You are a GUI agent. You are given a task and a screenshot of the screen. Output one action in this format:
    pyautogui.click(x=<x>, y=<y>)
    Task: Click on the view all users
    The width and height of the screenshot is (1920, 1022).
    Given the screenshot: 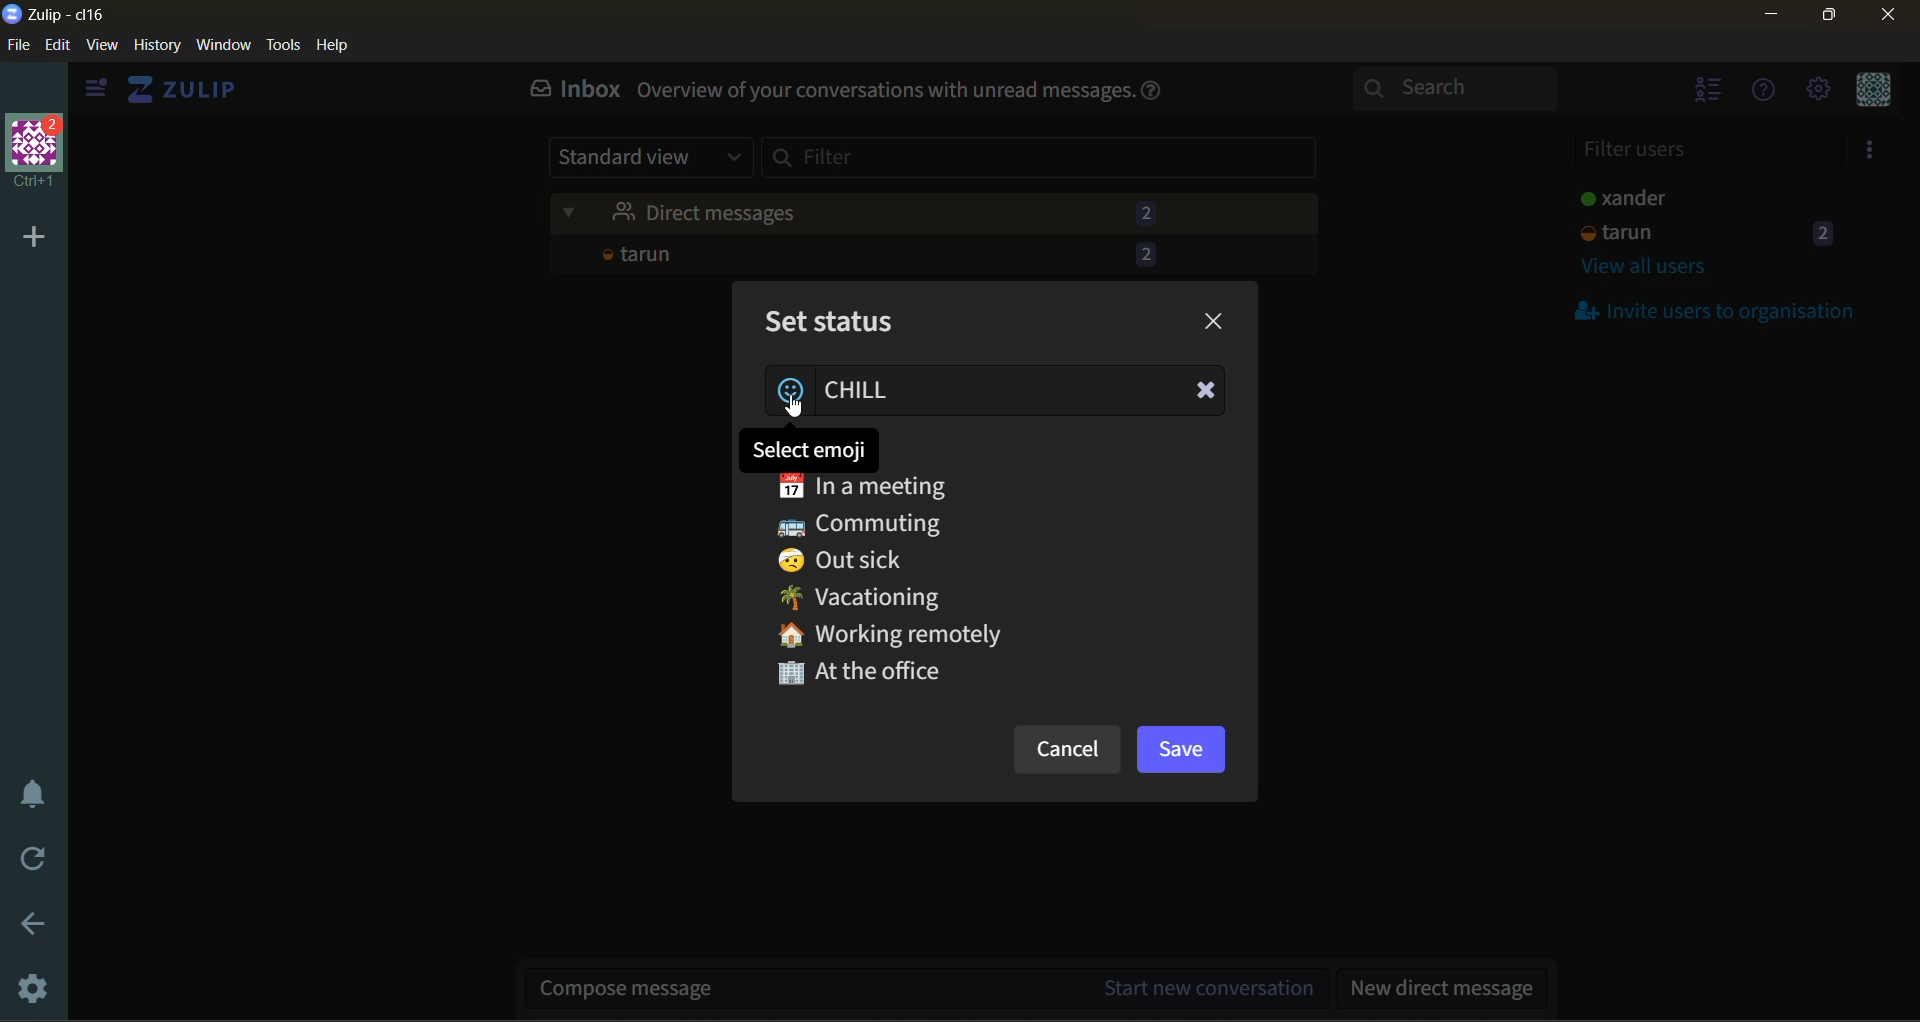 What is the action you would take?
    pyautogui.click(x=1661, y=272)
    